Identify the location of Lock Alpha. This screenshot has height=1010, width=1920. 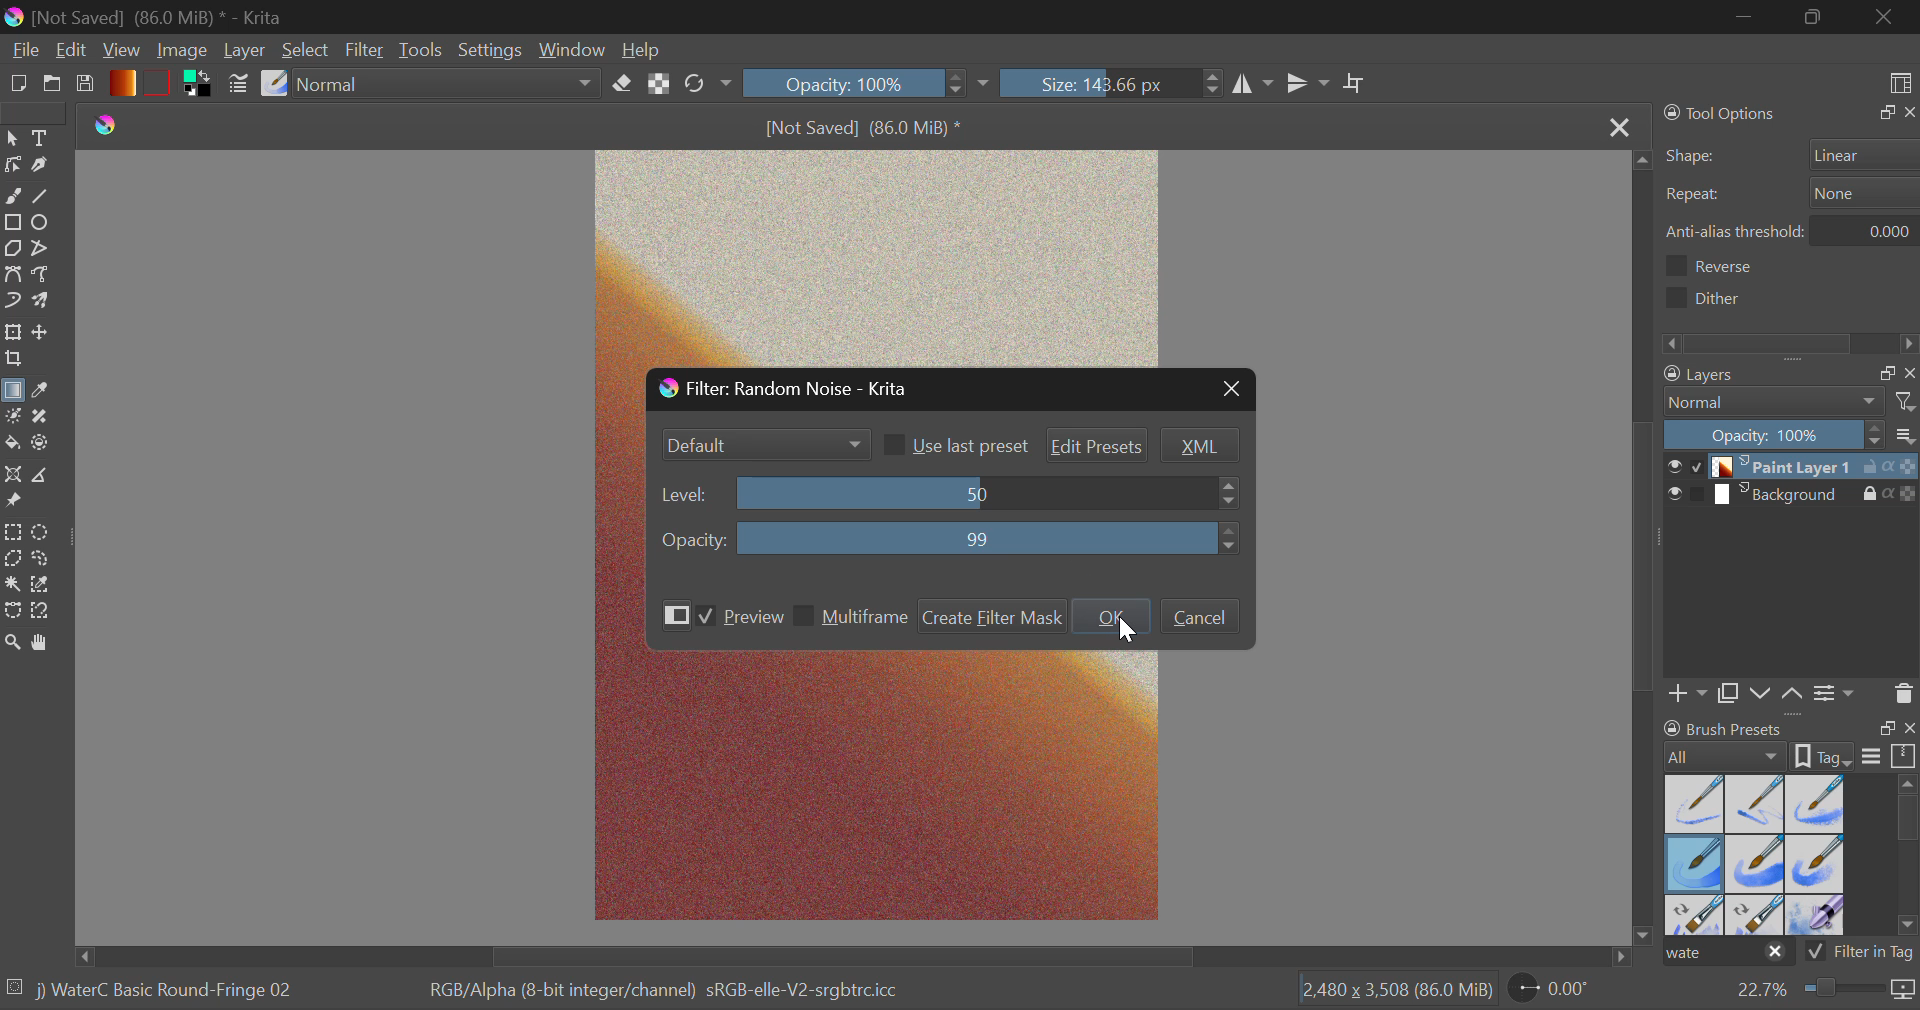
(659, 86).